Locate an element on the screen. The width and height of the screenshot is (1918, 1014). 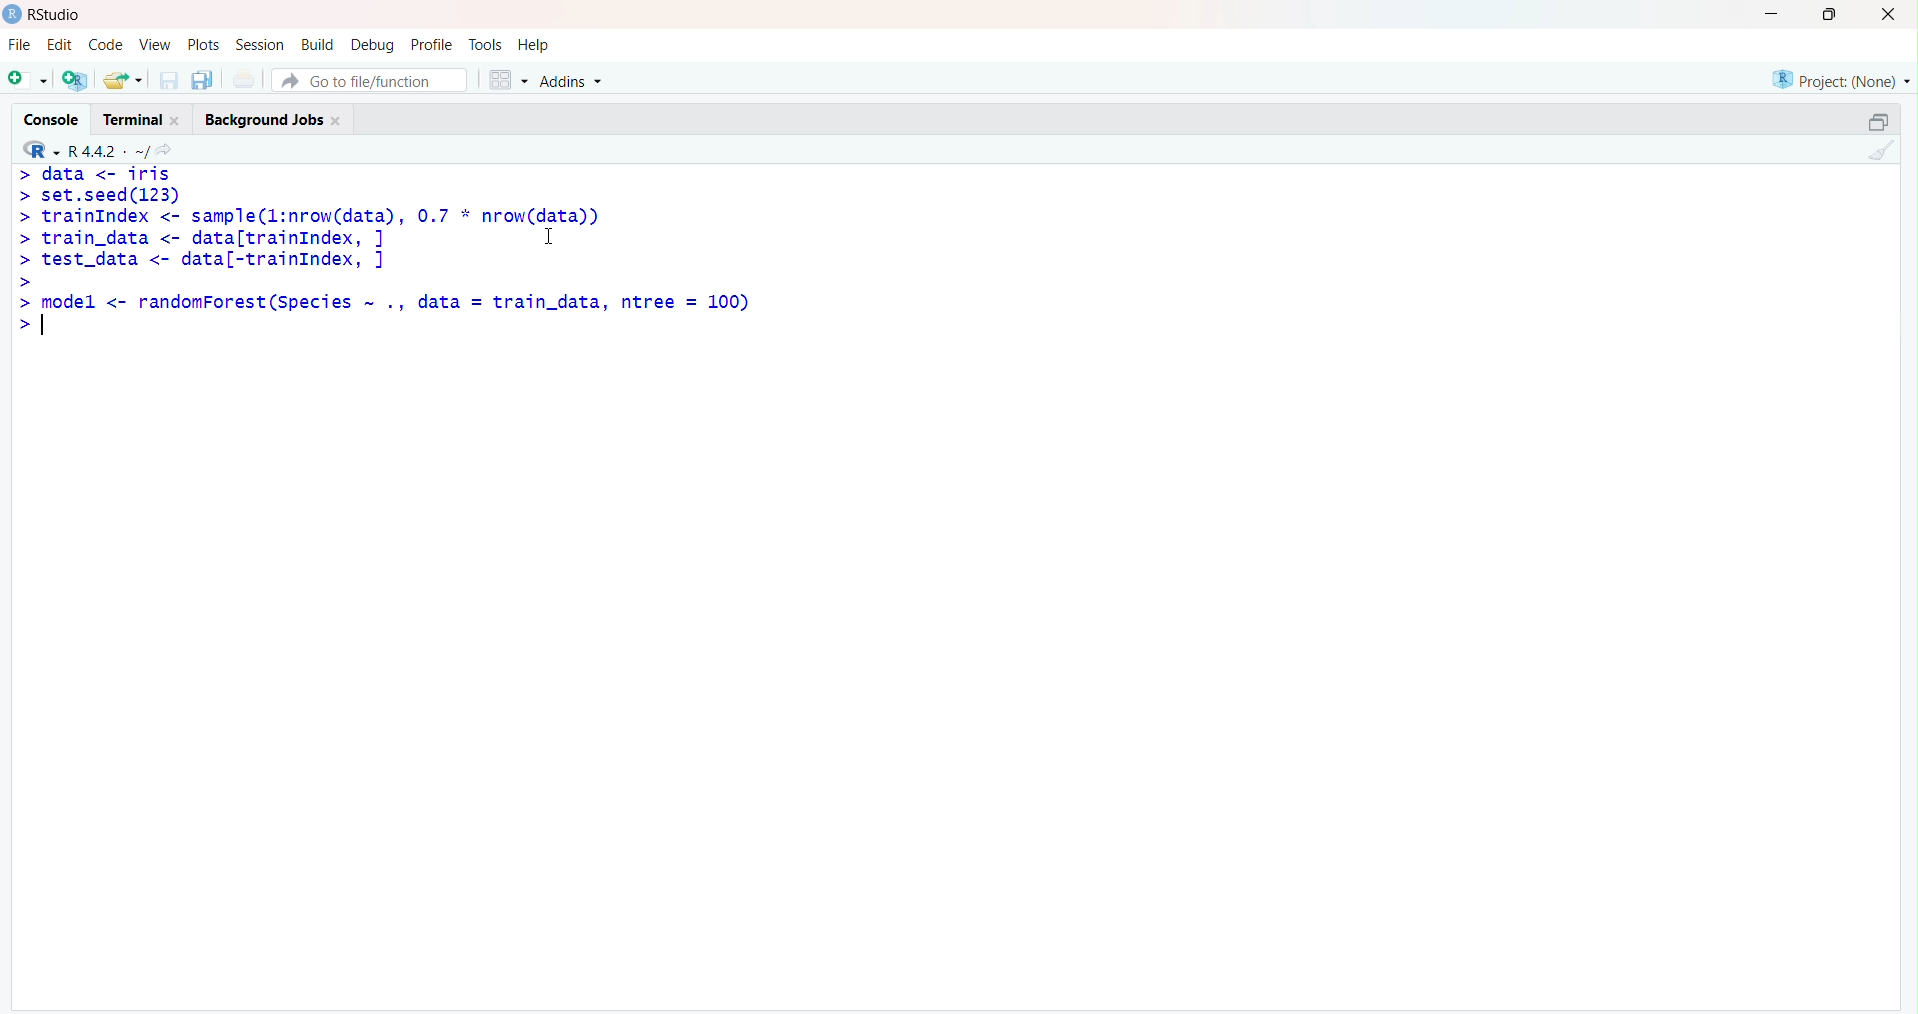
Open an existing file (Ctrl + O) is located at coordinates (125, 80).